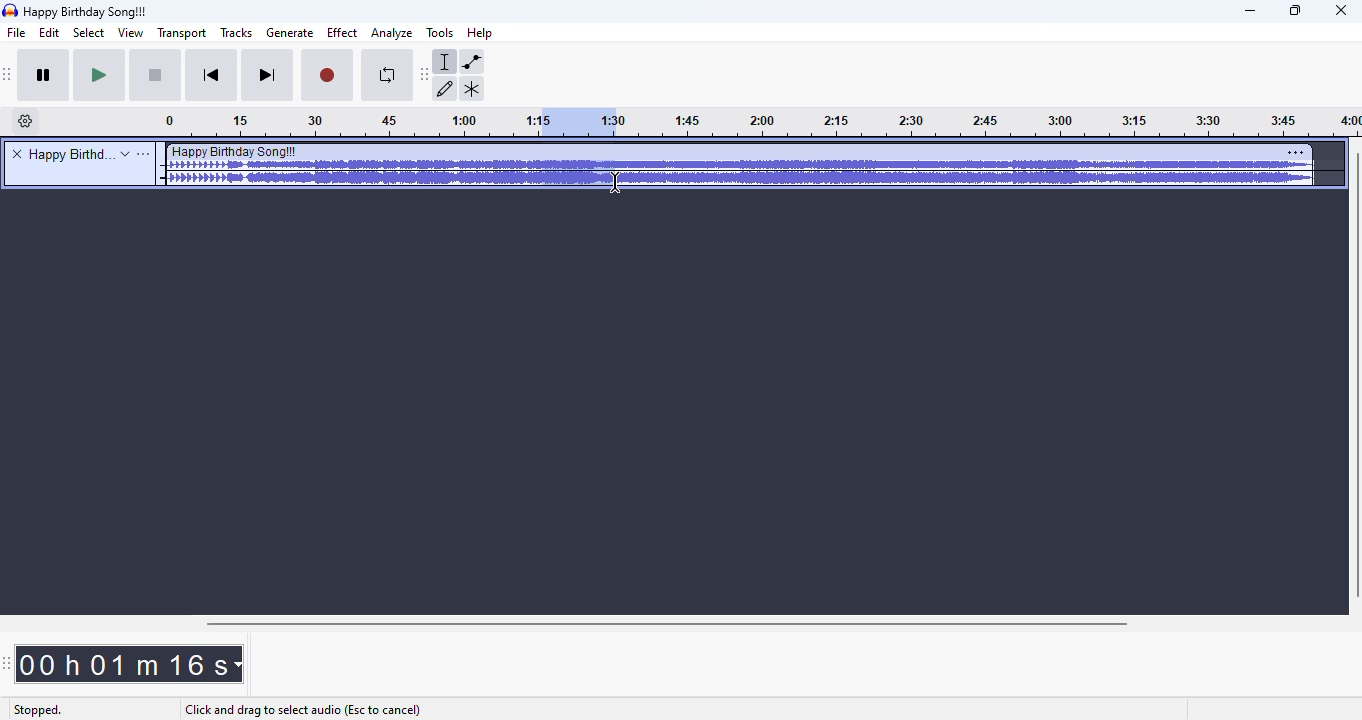  I want to click on effect, so click(342, 33).